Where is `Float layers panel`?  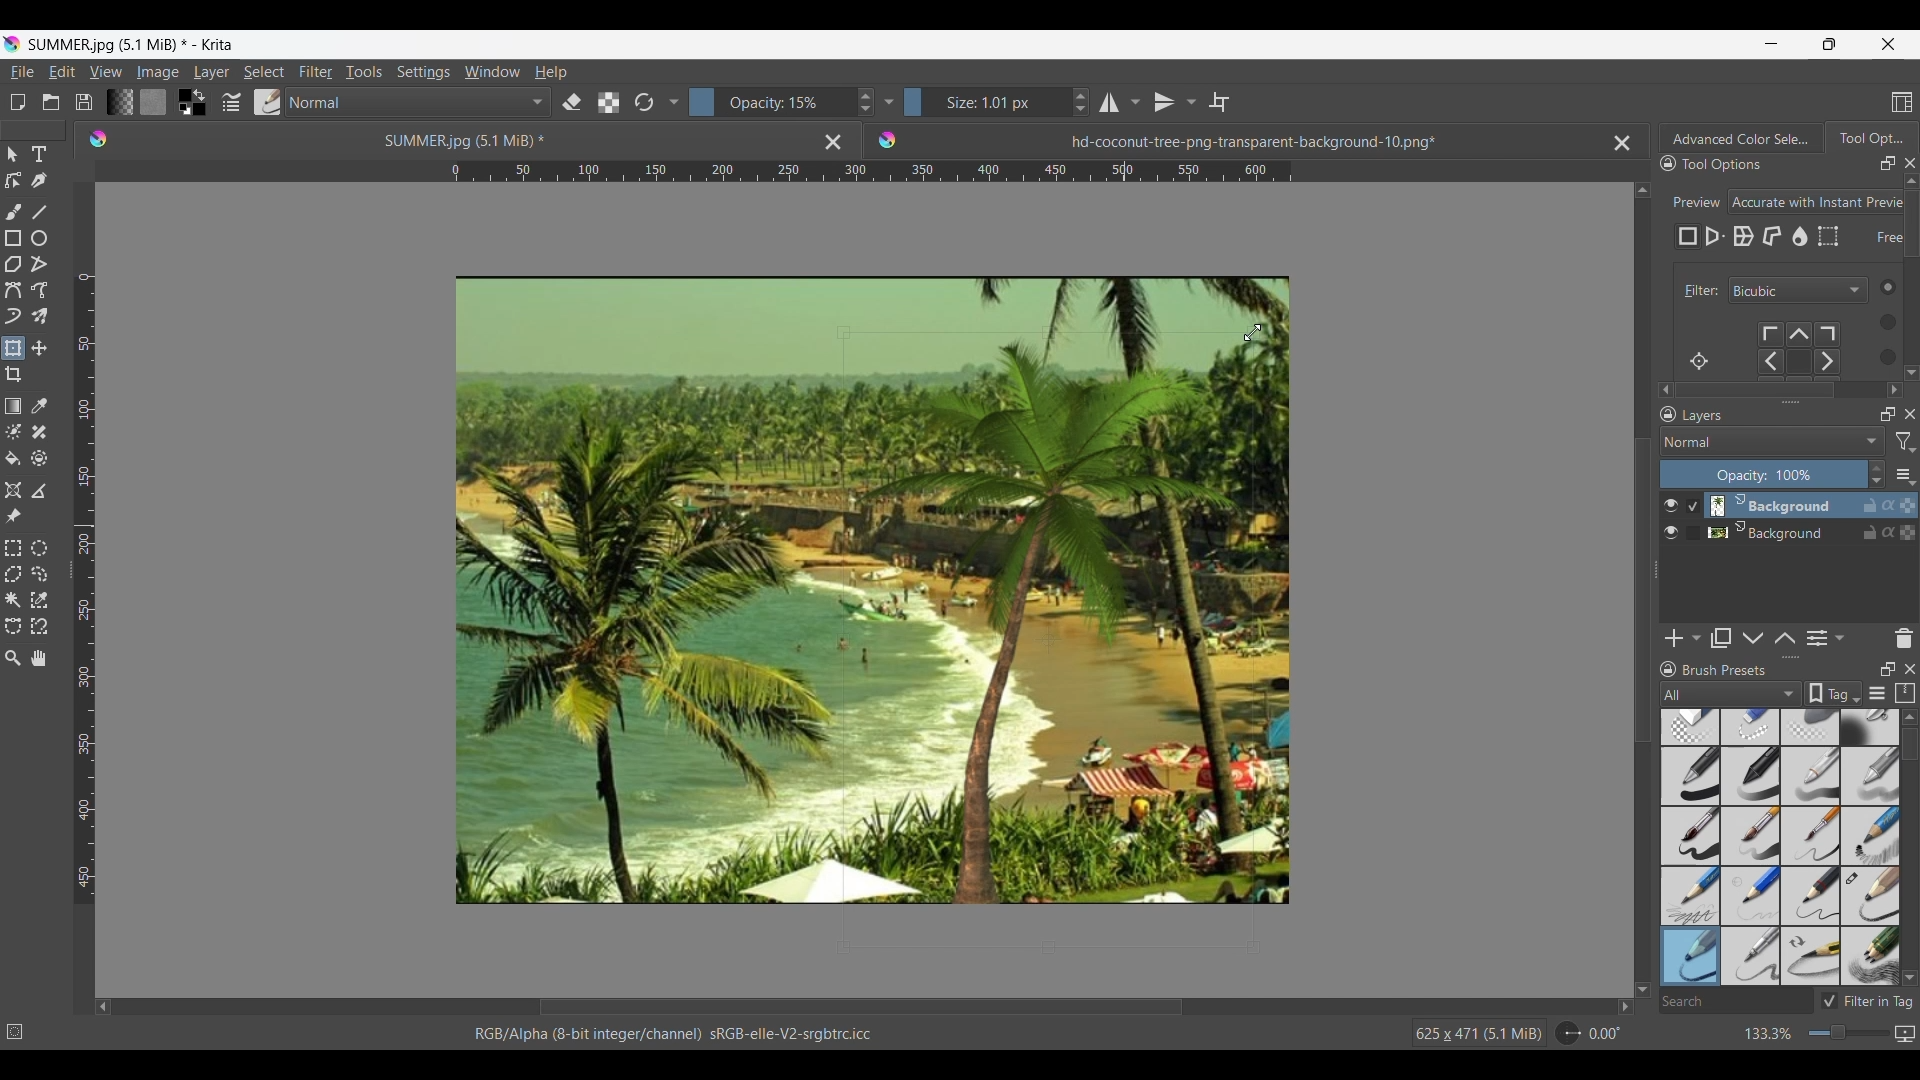 Float layers panel is located at coordinates (1888, 414).